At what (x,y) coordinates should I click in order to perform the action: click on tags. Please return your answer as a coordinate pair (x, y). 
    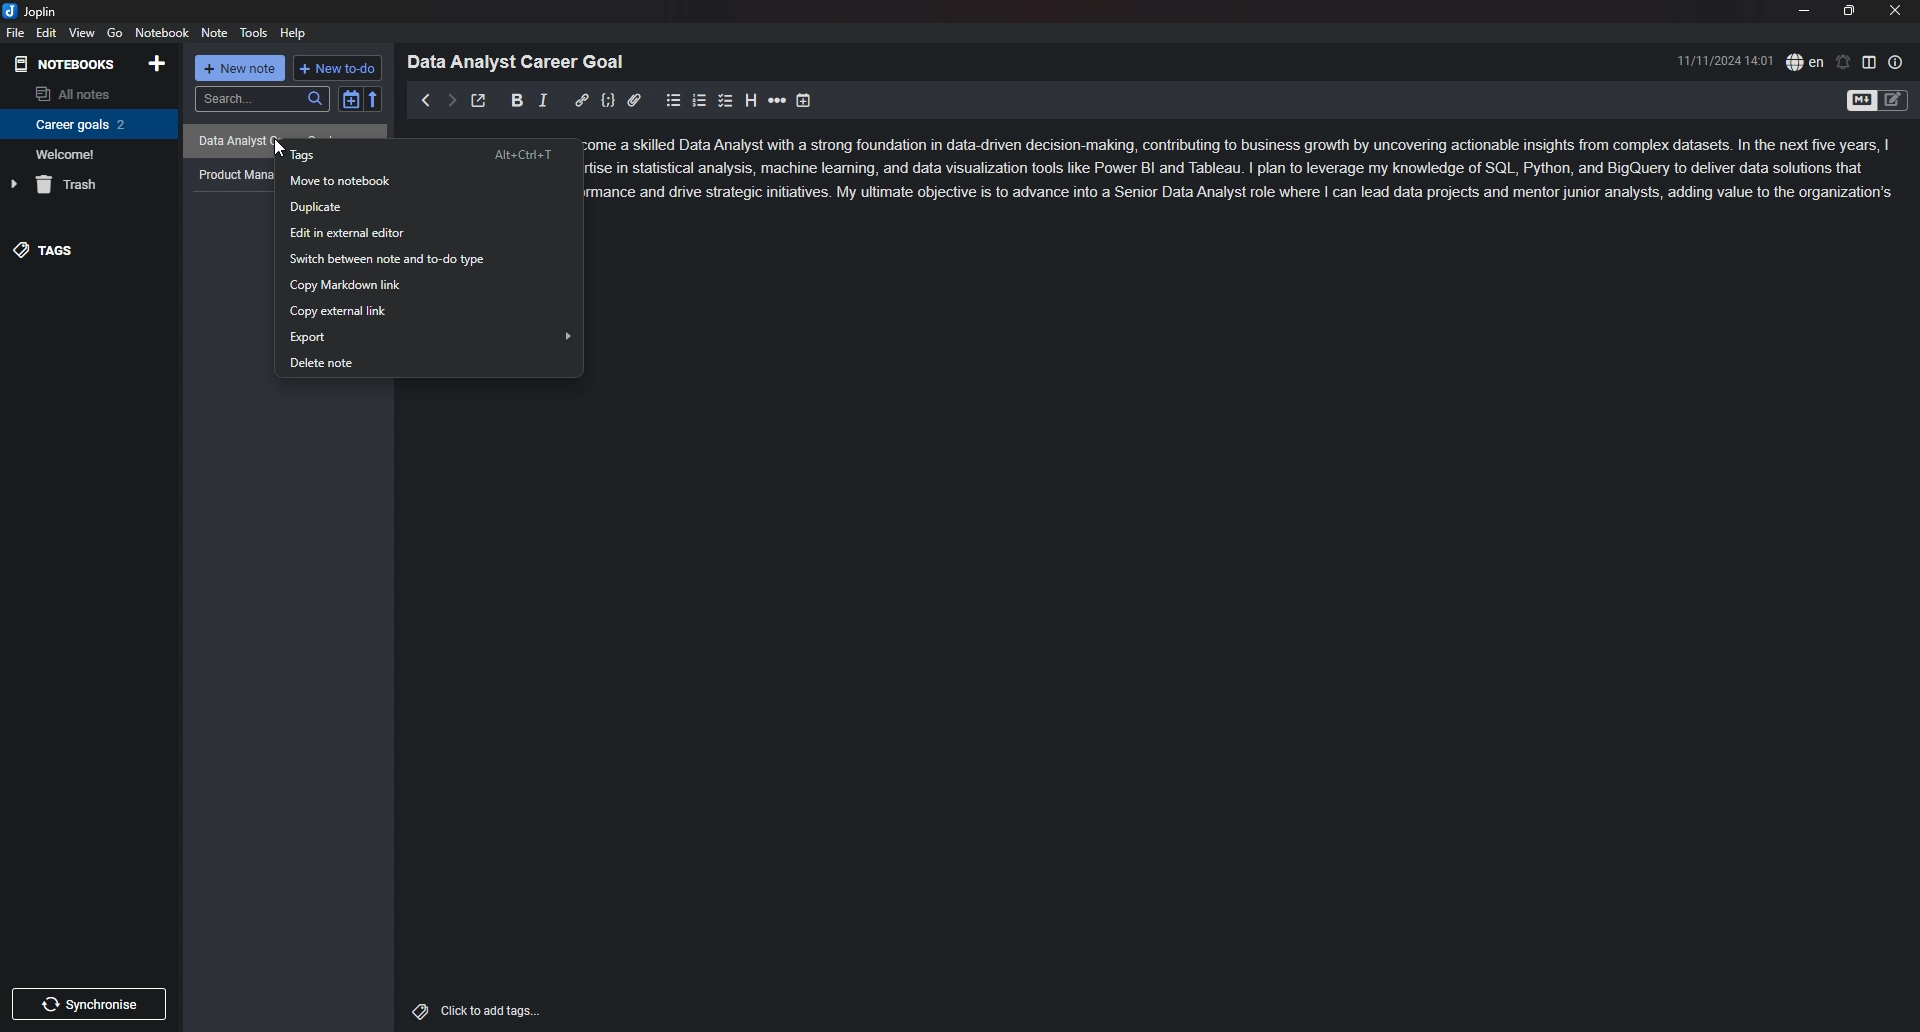
    Looking at the image, I should click on (426, 154).